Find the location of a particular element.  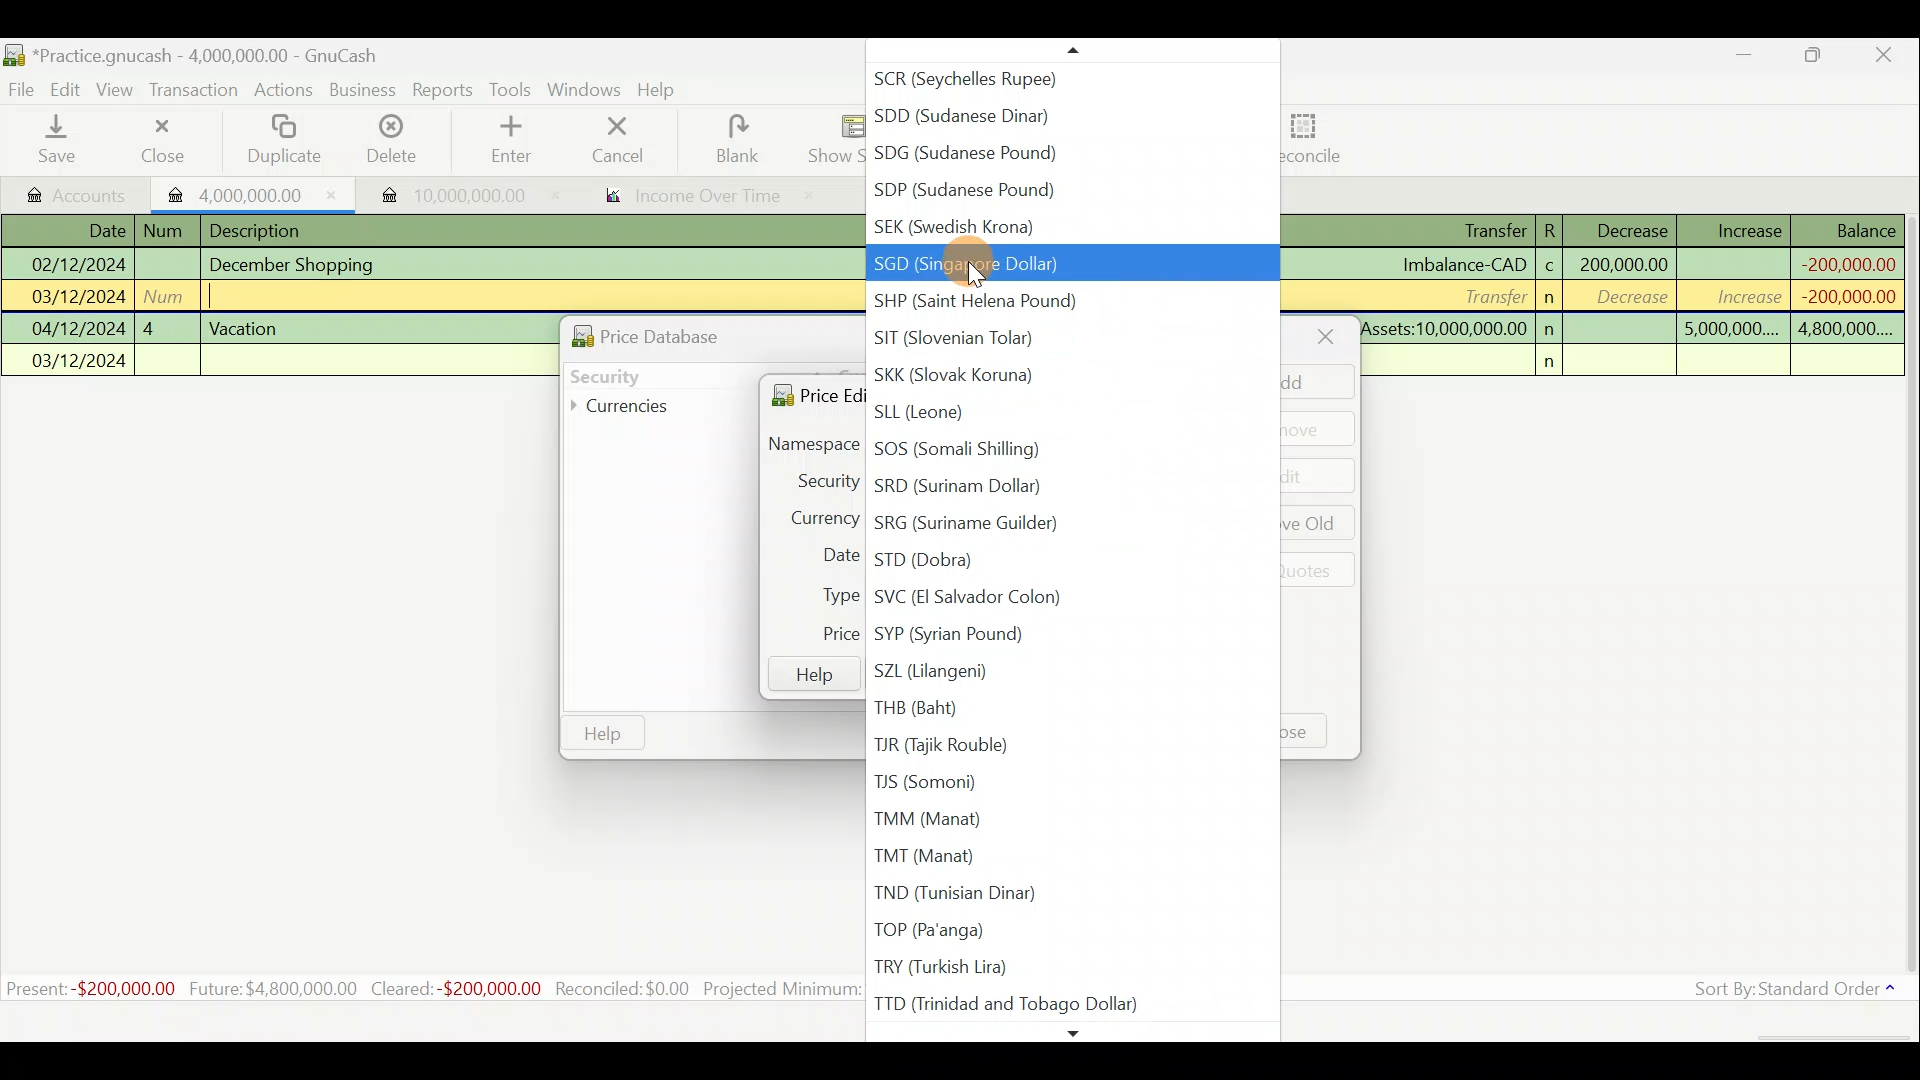

Price is located at coordinates (830, 634).